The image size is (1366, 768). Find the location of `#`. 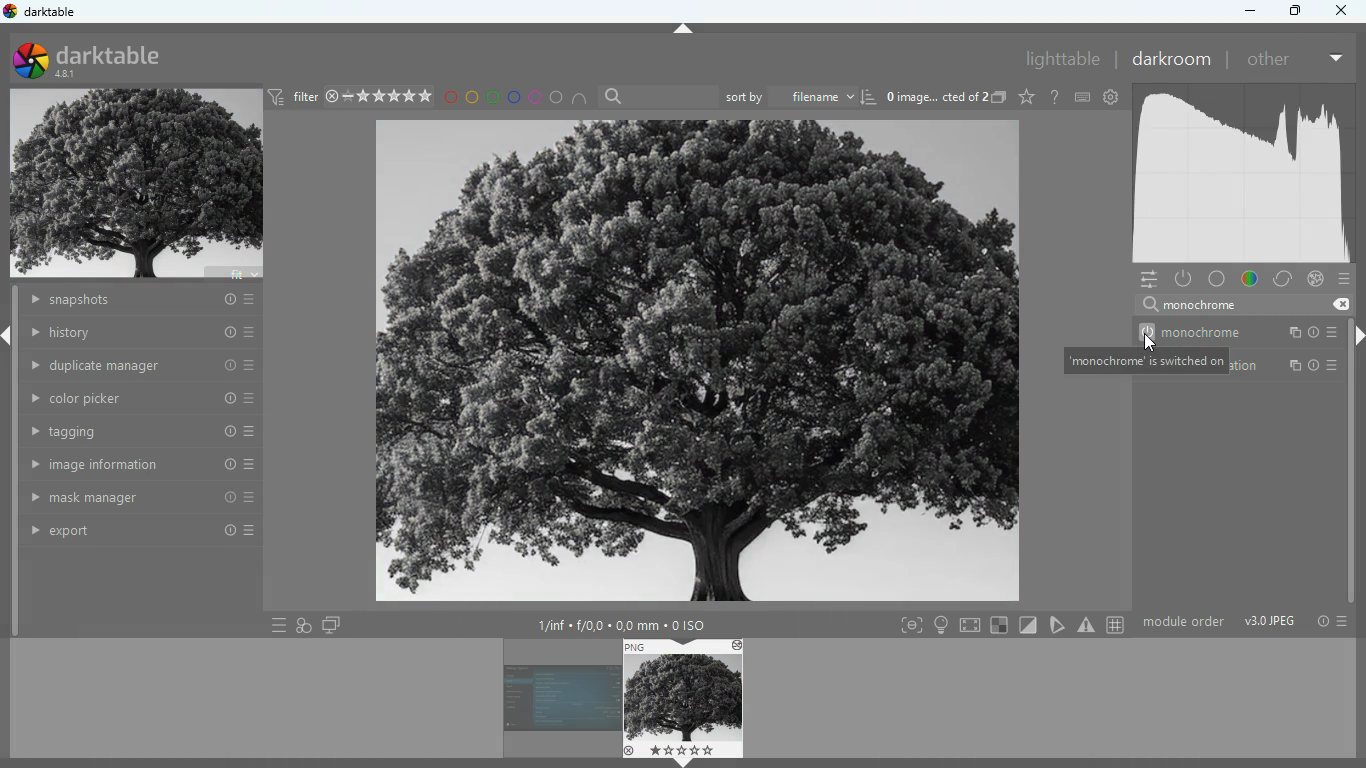

# is located at coordinates (1113, 625).